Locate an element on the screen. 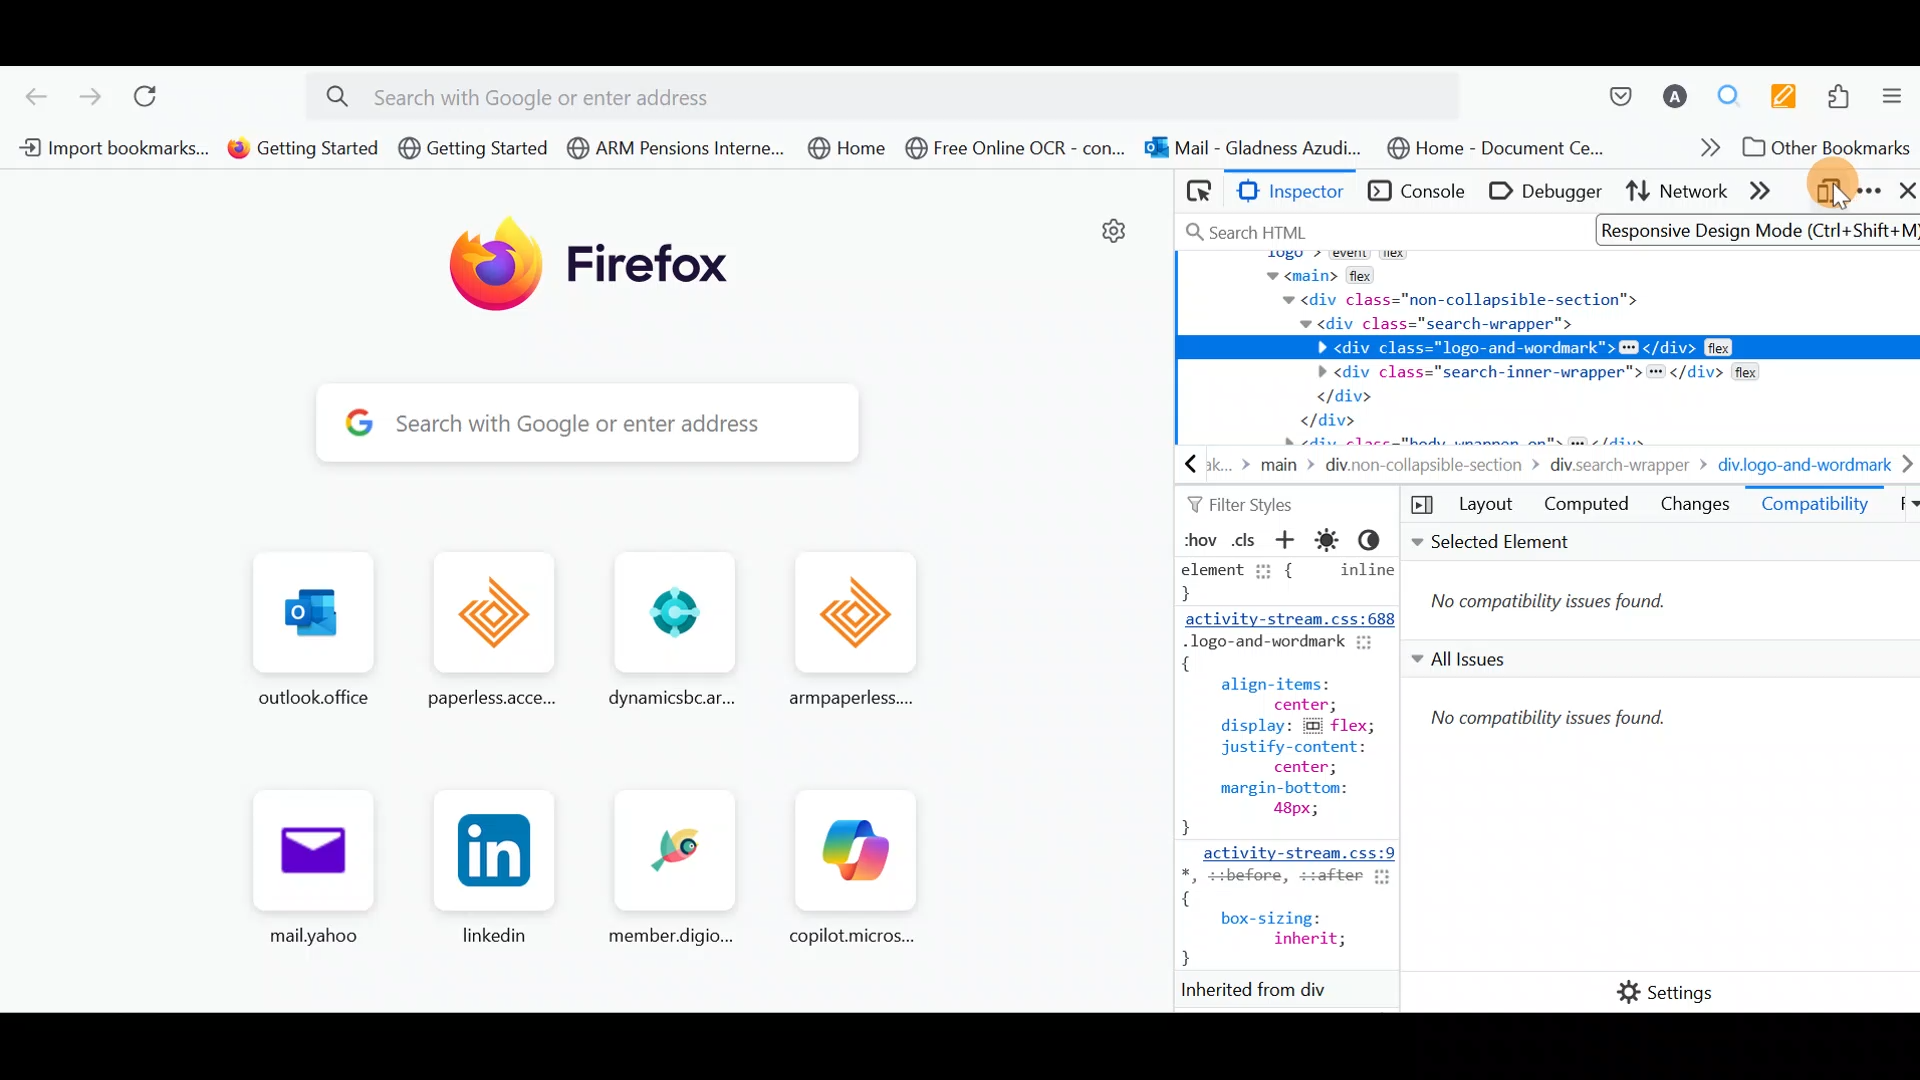 The height and width of the screenshot is (1080, 1920). Bookmark 8 is located at coordinates (1503, 148).